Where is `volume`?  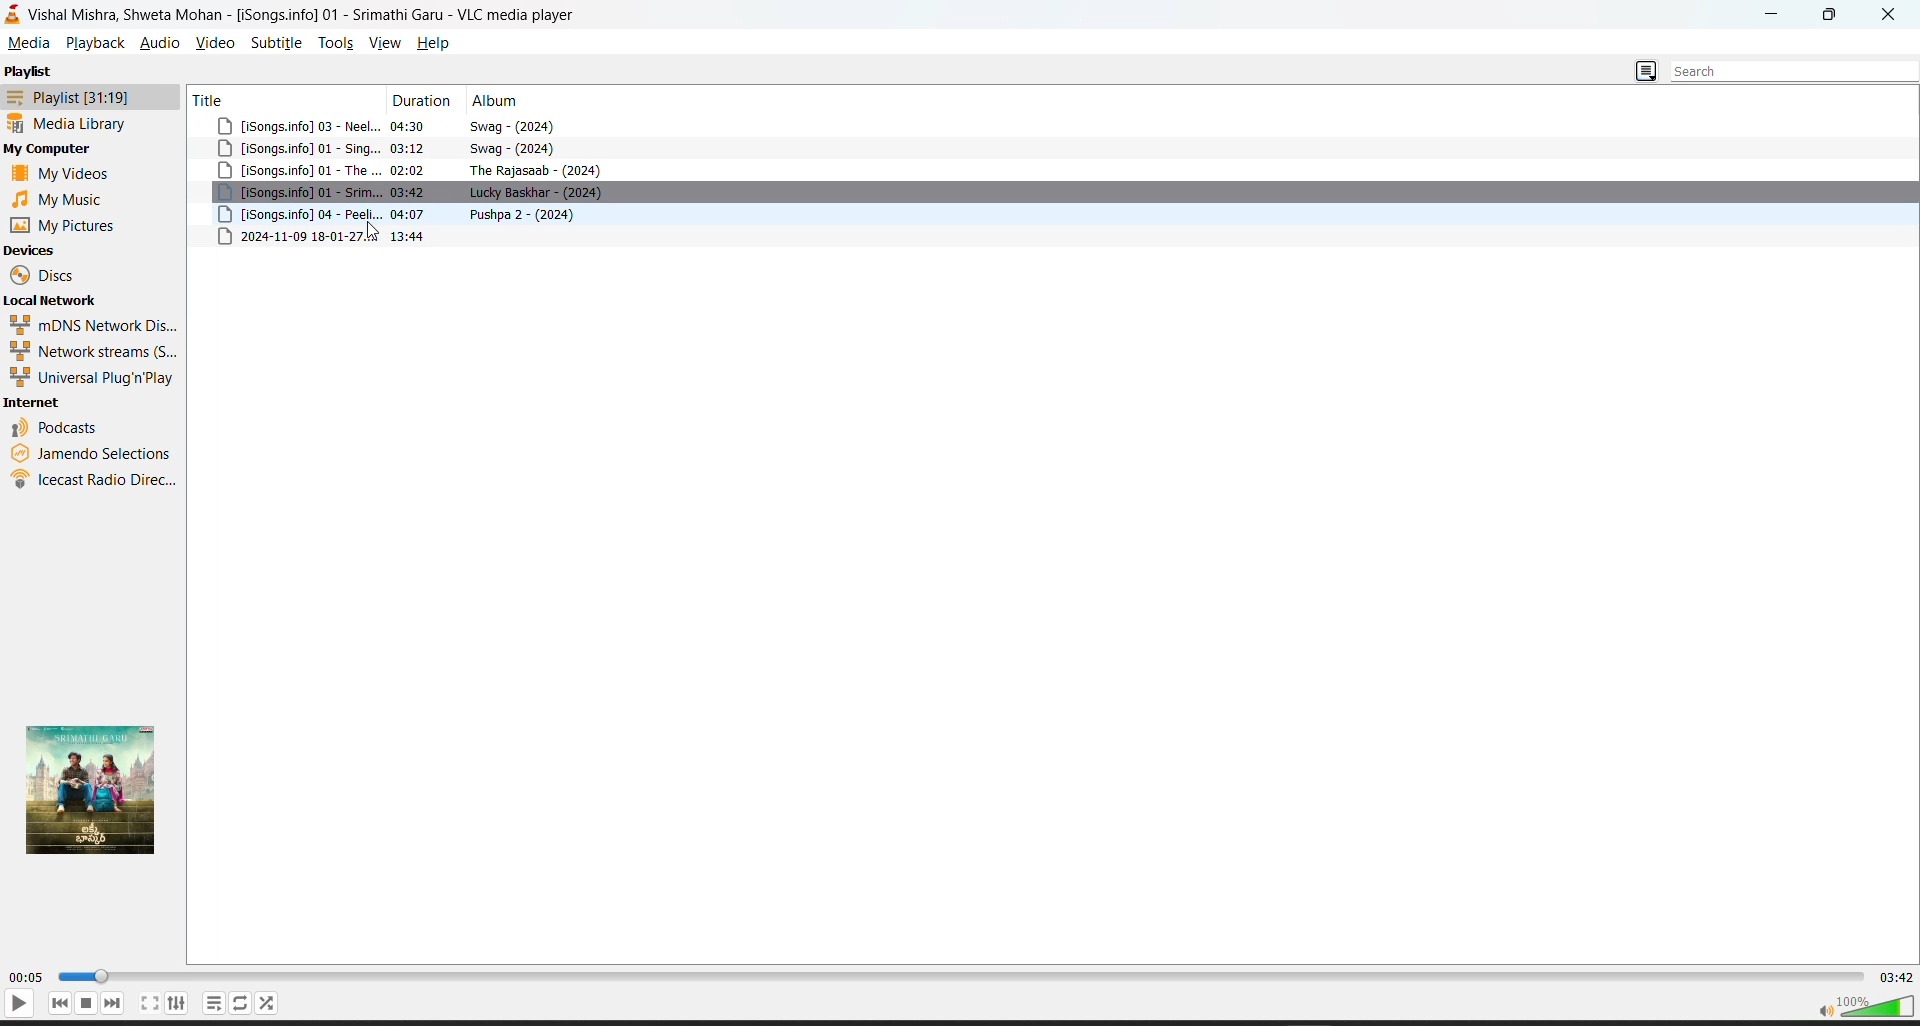 volume is located at coordinates (1868, 1008).